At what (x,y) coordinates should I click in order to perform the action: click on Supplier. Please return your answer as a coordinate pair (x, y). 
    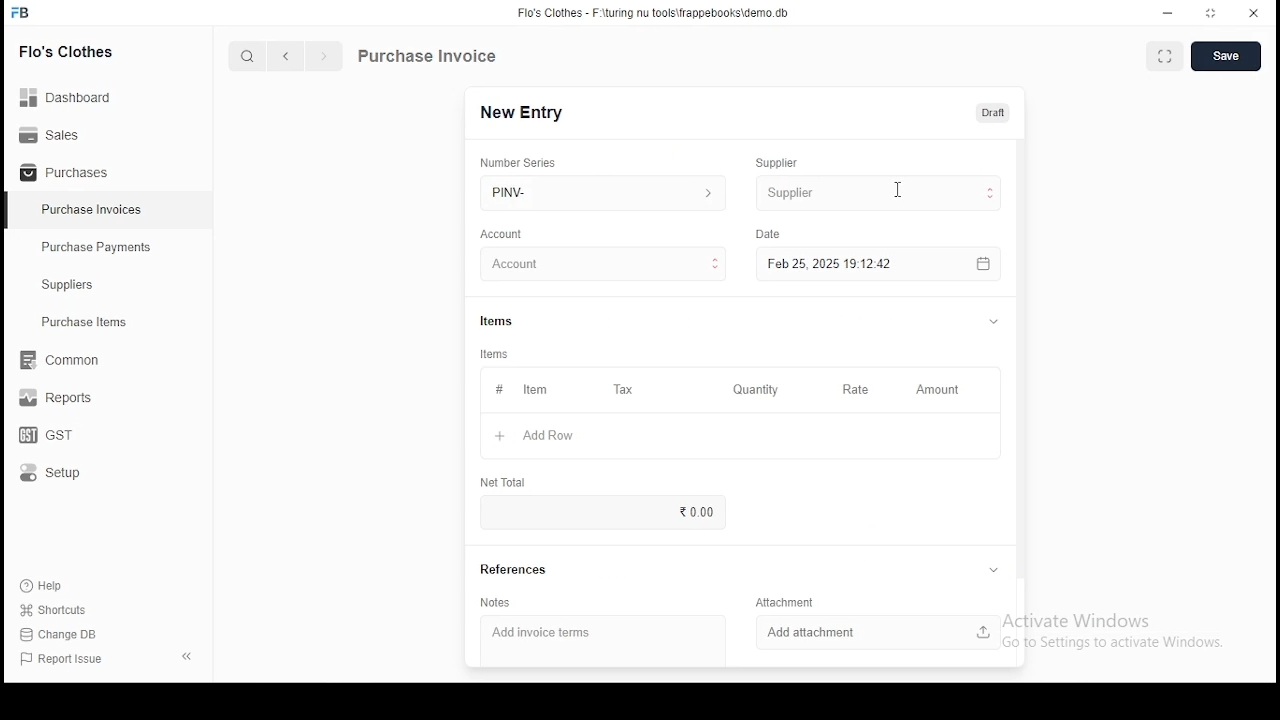
    Looking at the image, I should click on (778, 163).